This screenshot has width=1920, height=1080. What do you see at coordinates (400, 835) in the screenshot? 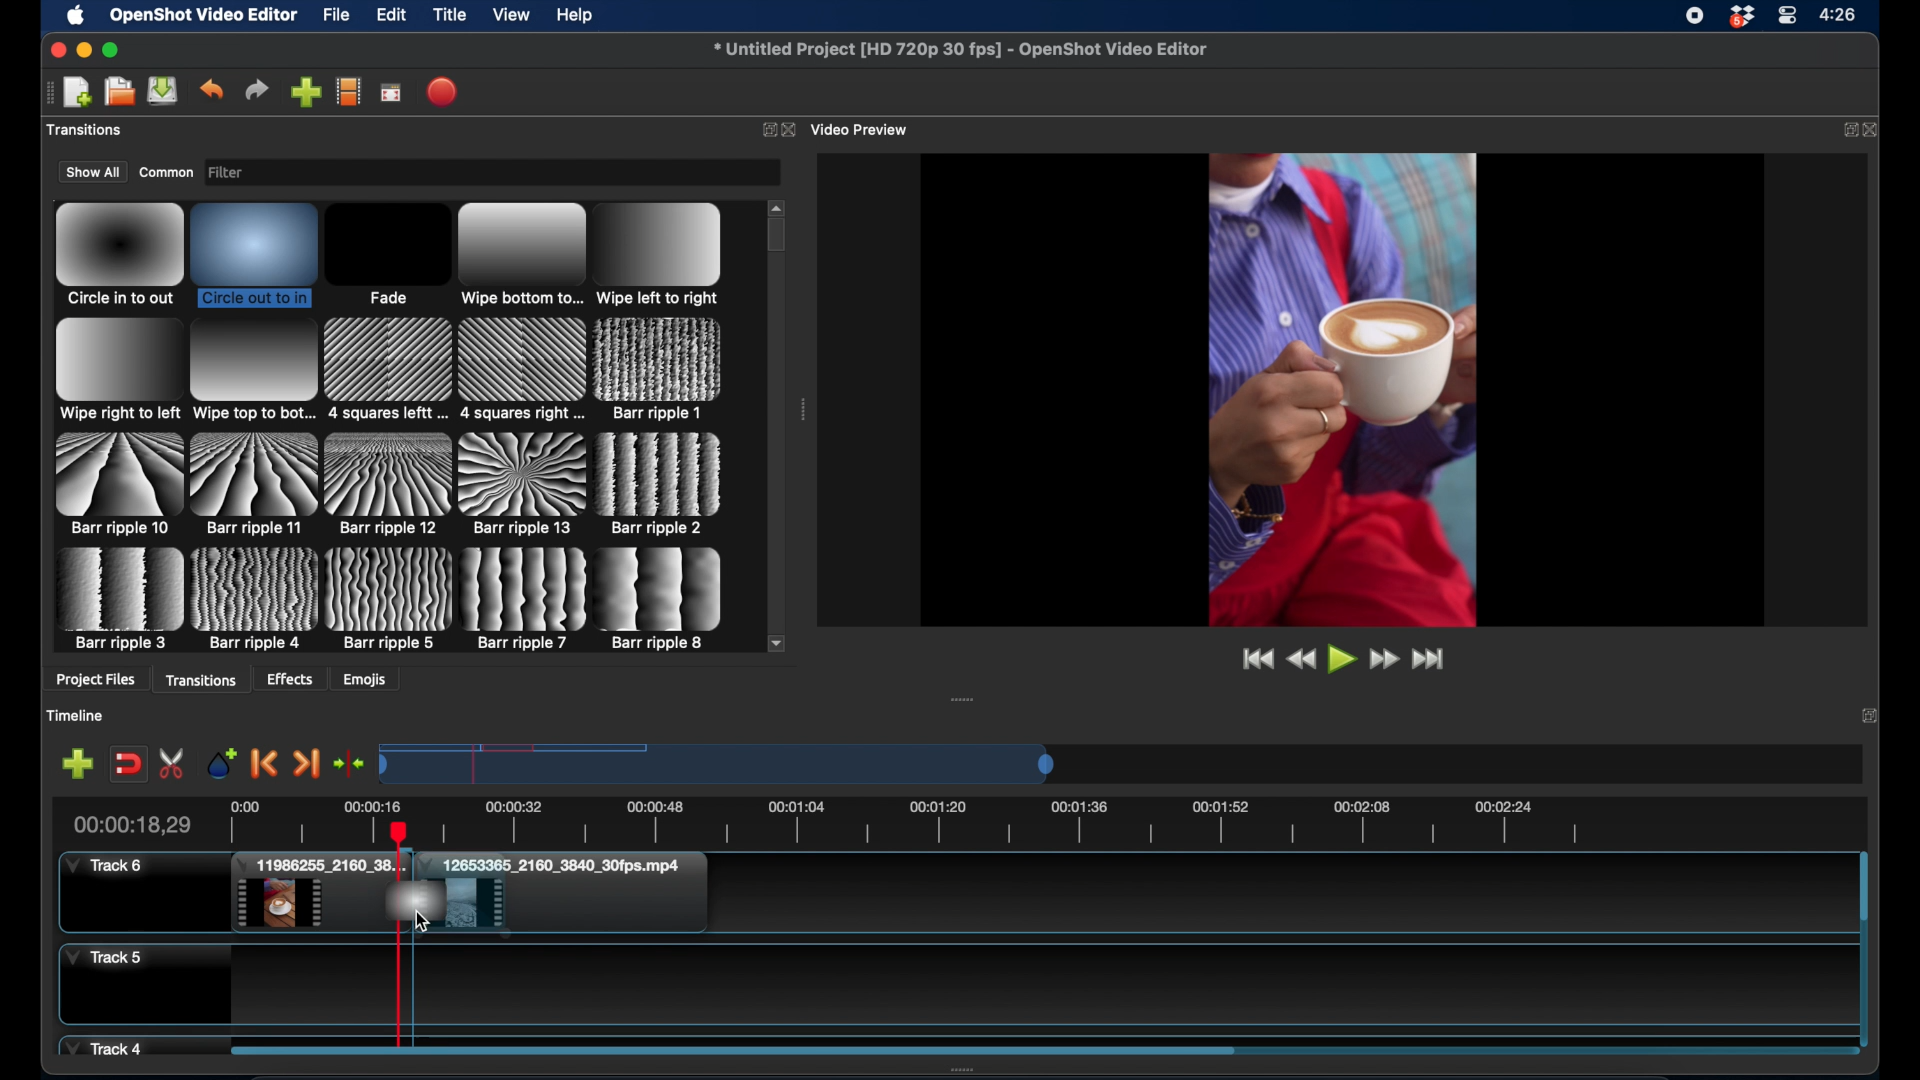
I see `cursor` at bounding box center [400, 835].